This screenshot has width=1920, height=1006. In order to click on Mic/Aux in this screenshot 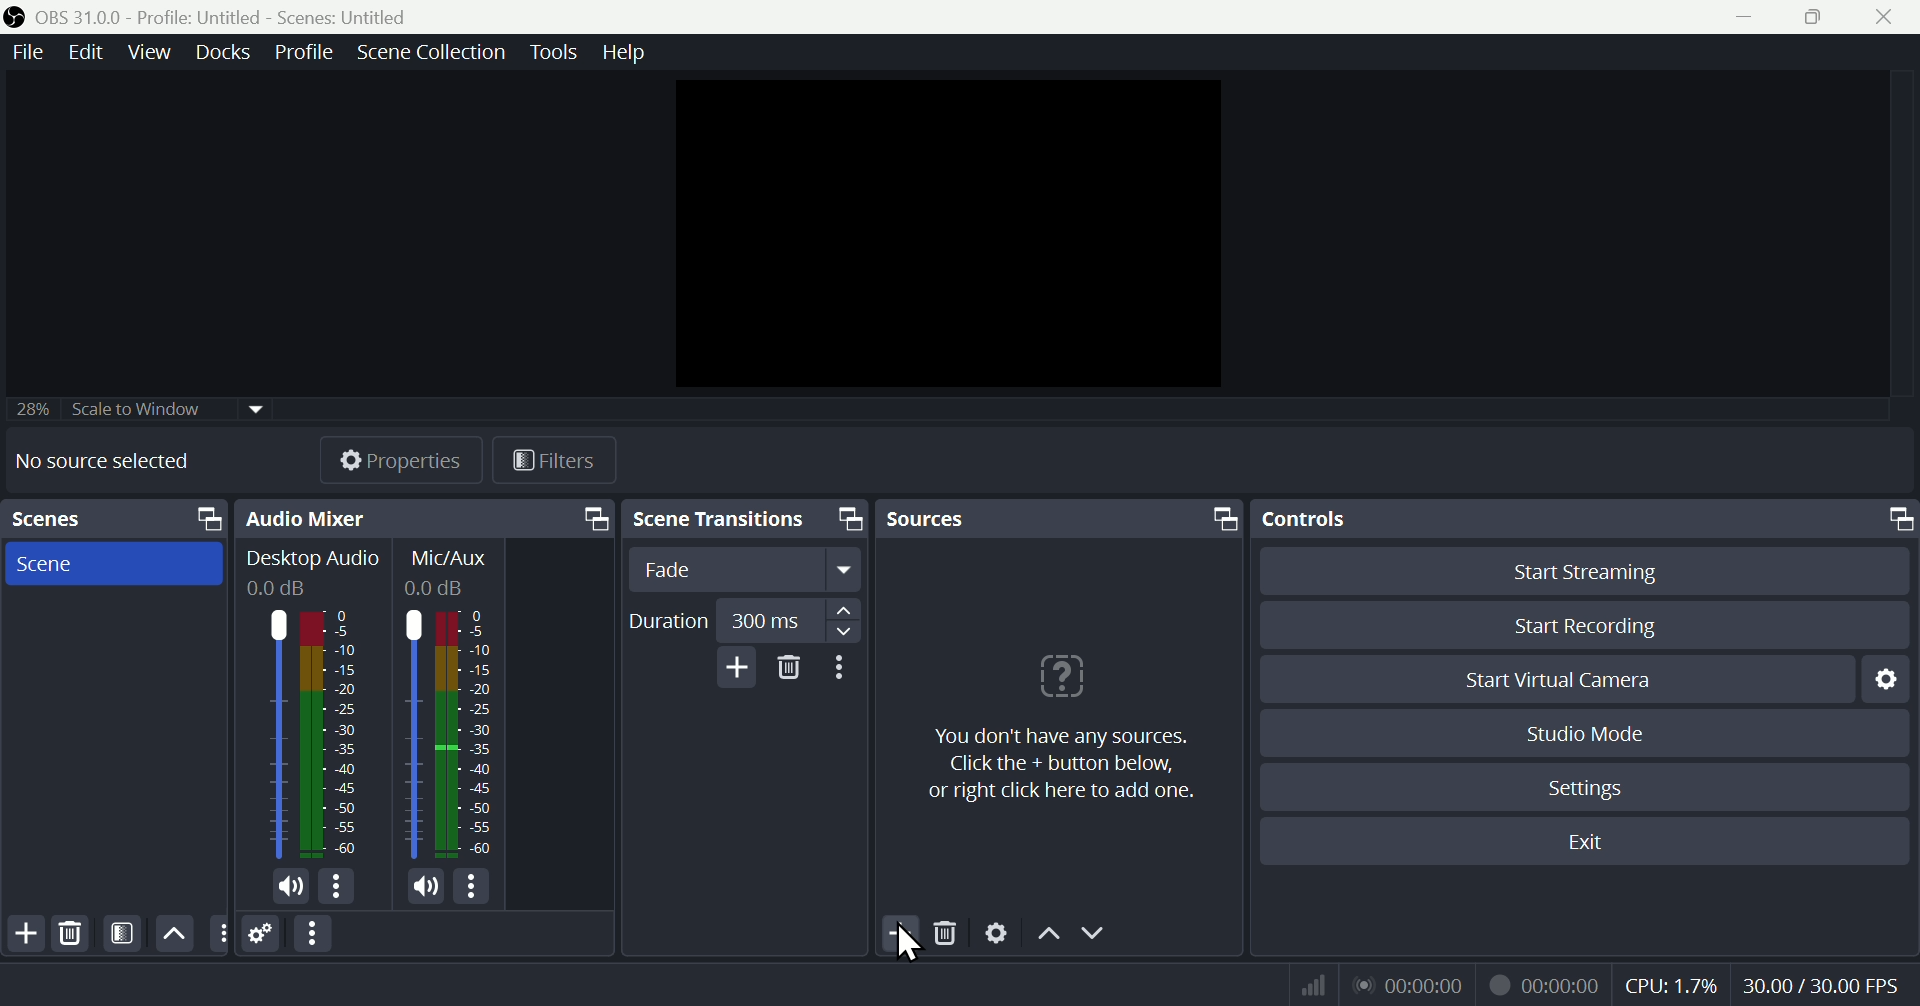, I will do `click(465, 734)`.